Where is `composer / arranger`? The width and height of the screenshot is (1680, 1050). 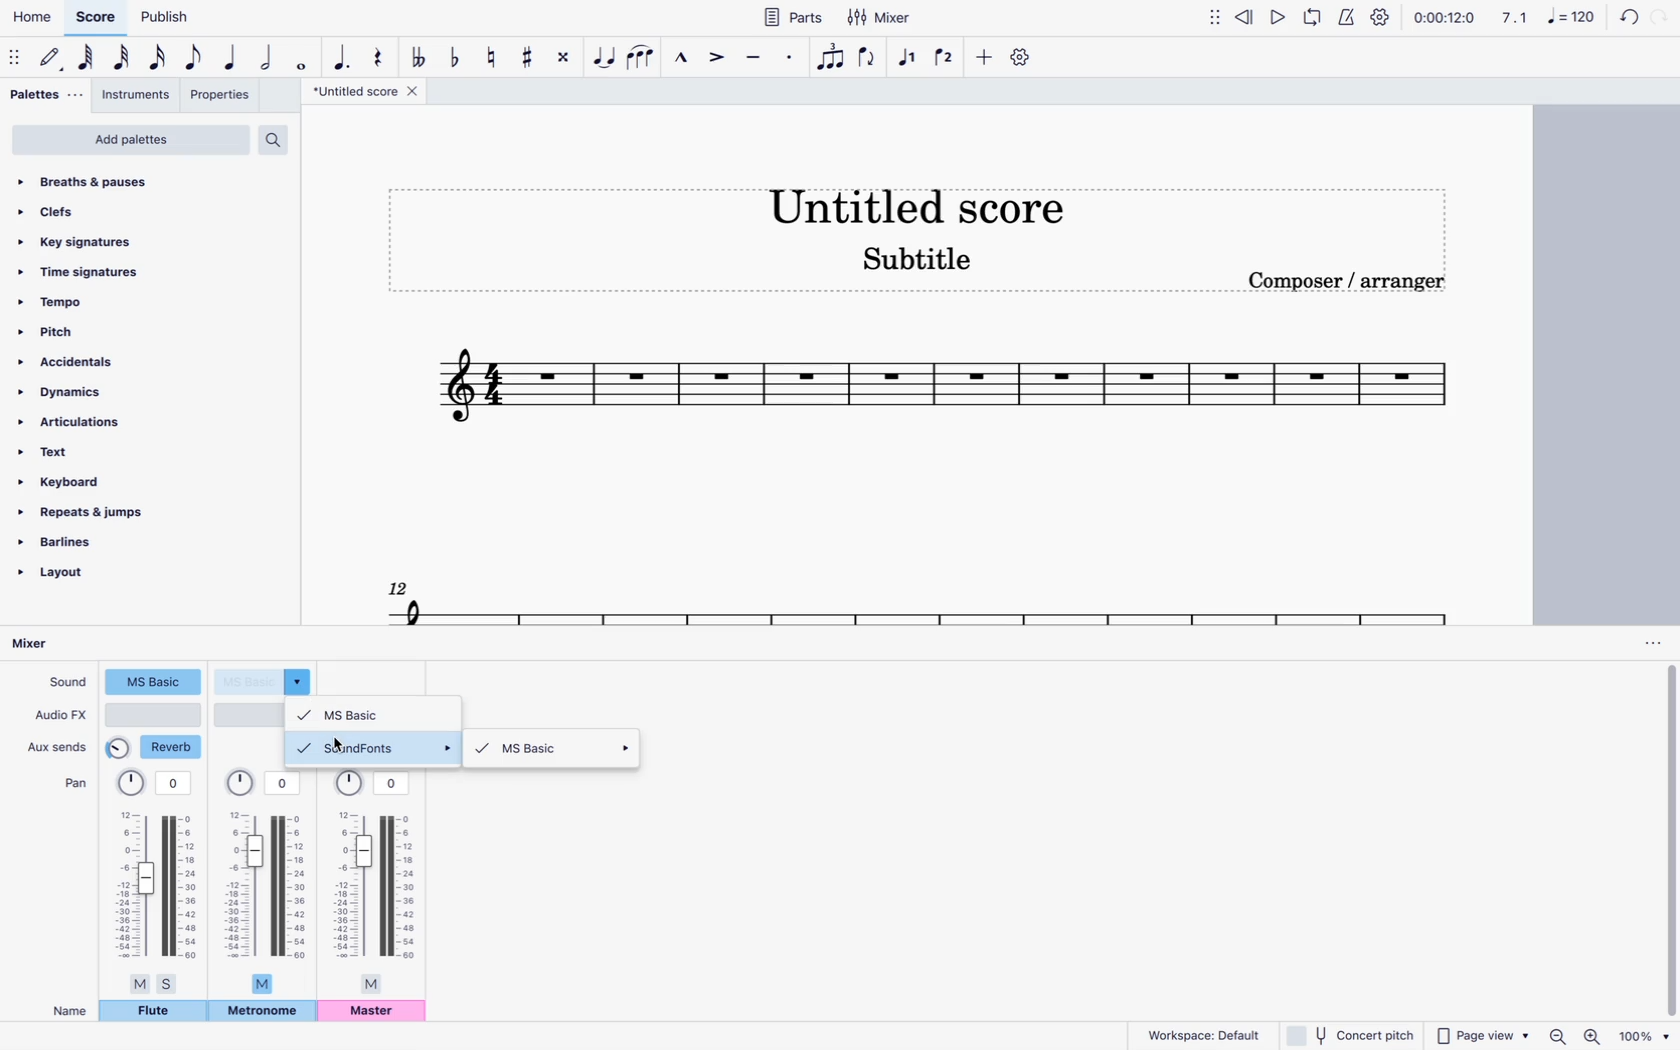 composer / arranger is located at coordinates (1359, 285).